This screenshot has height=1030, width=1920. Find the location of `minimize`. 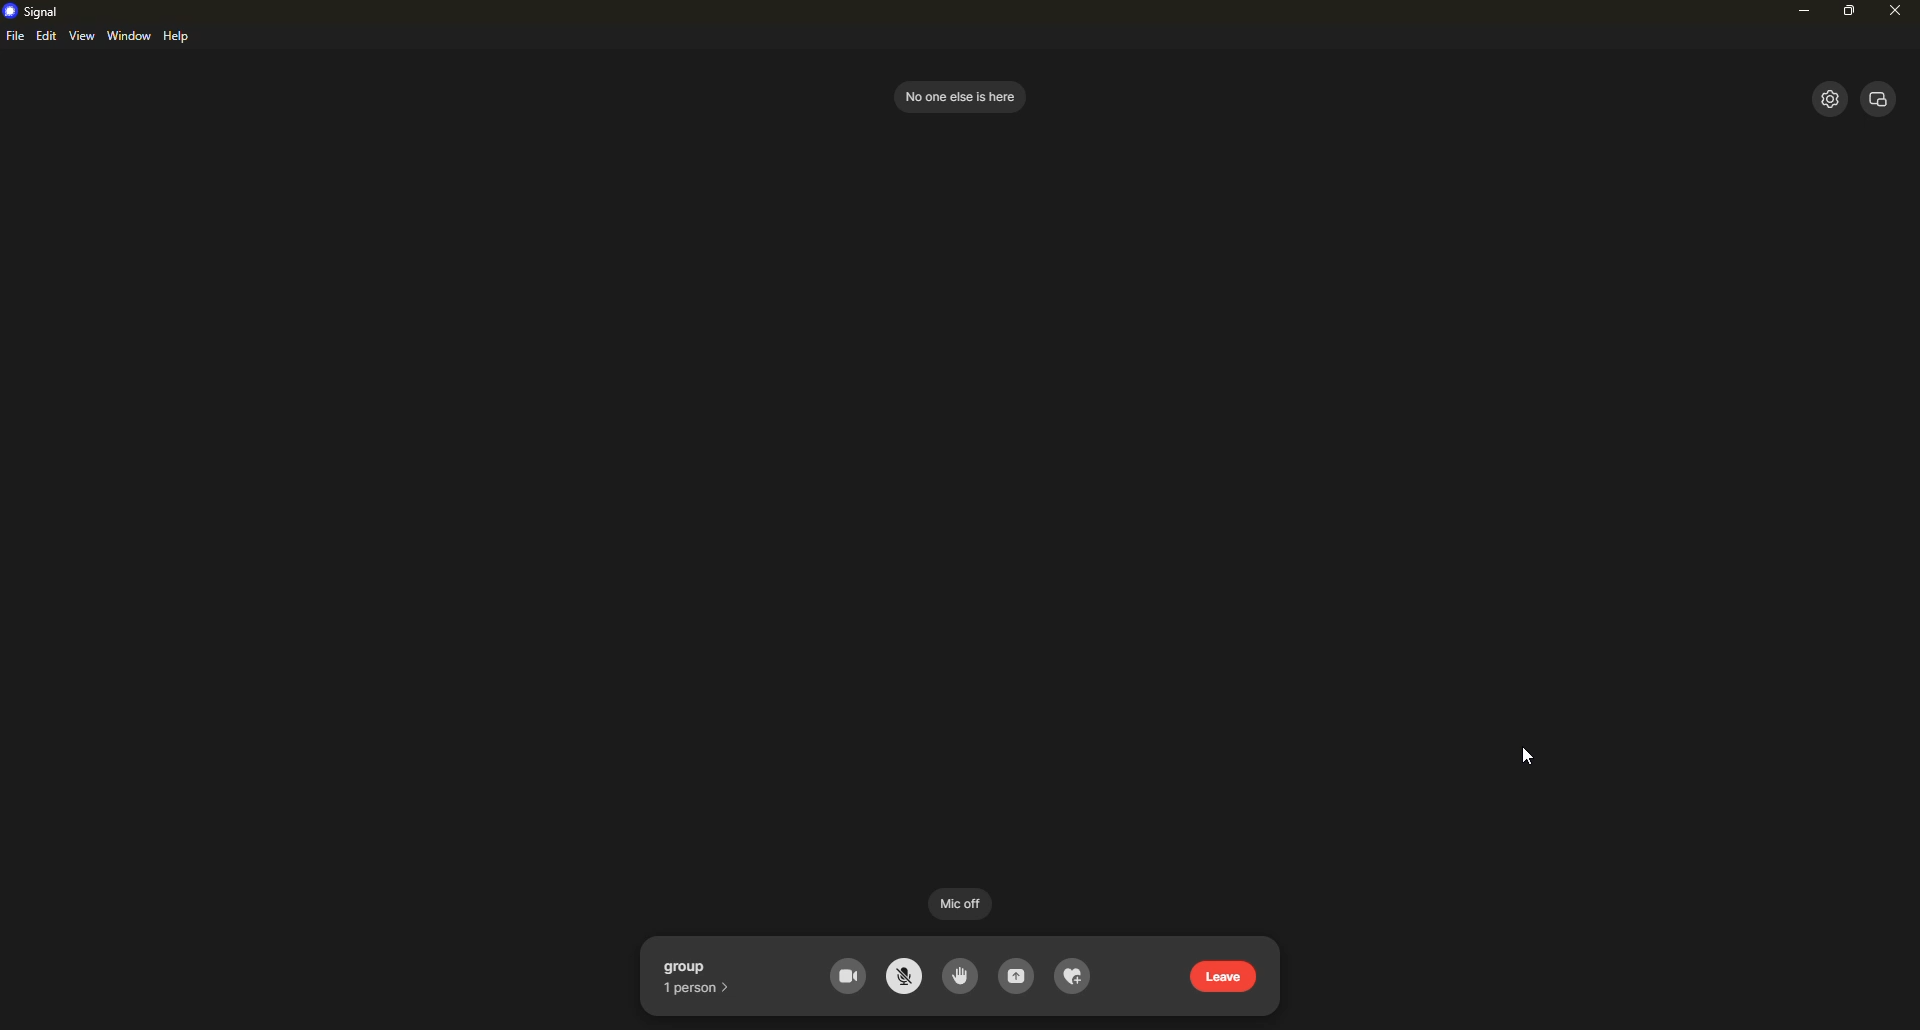

minimize is located at coordinates (1798, 14).